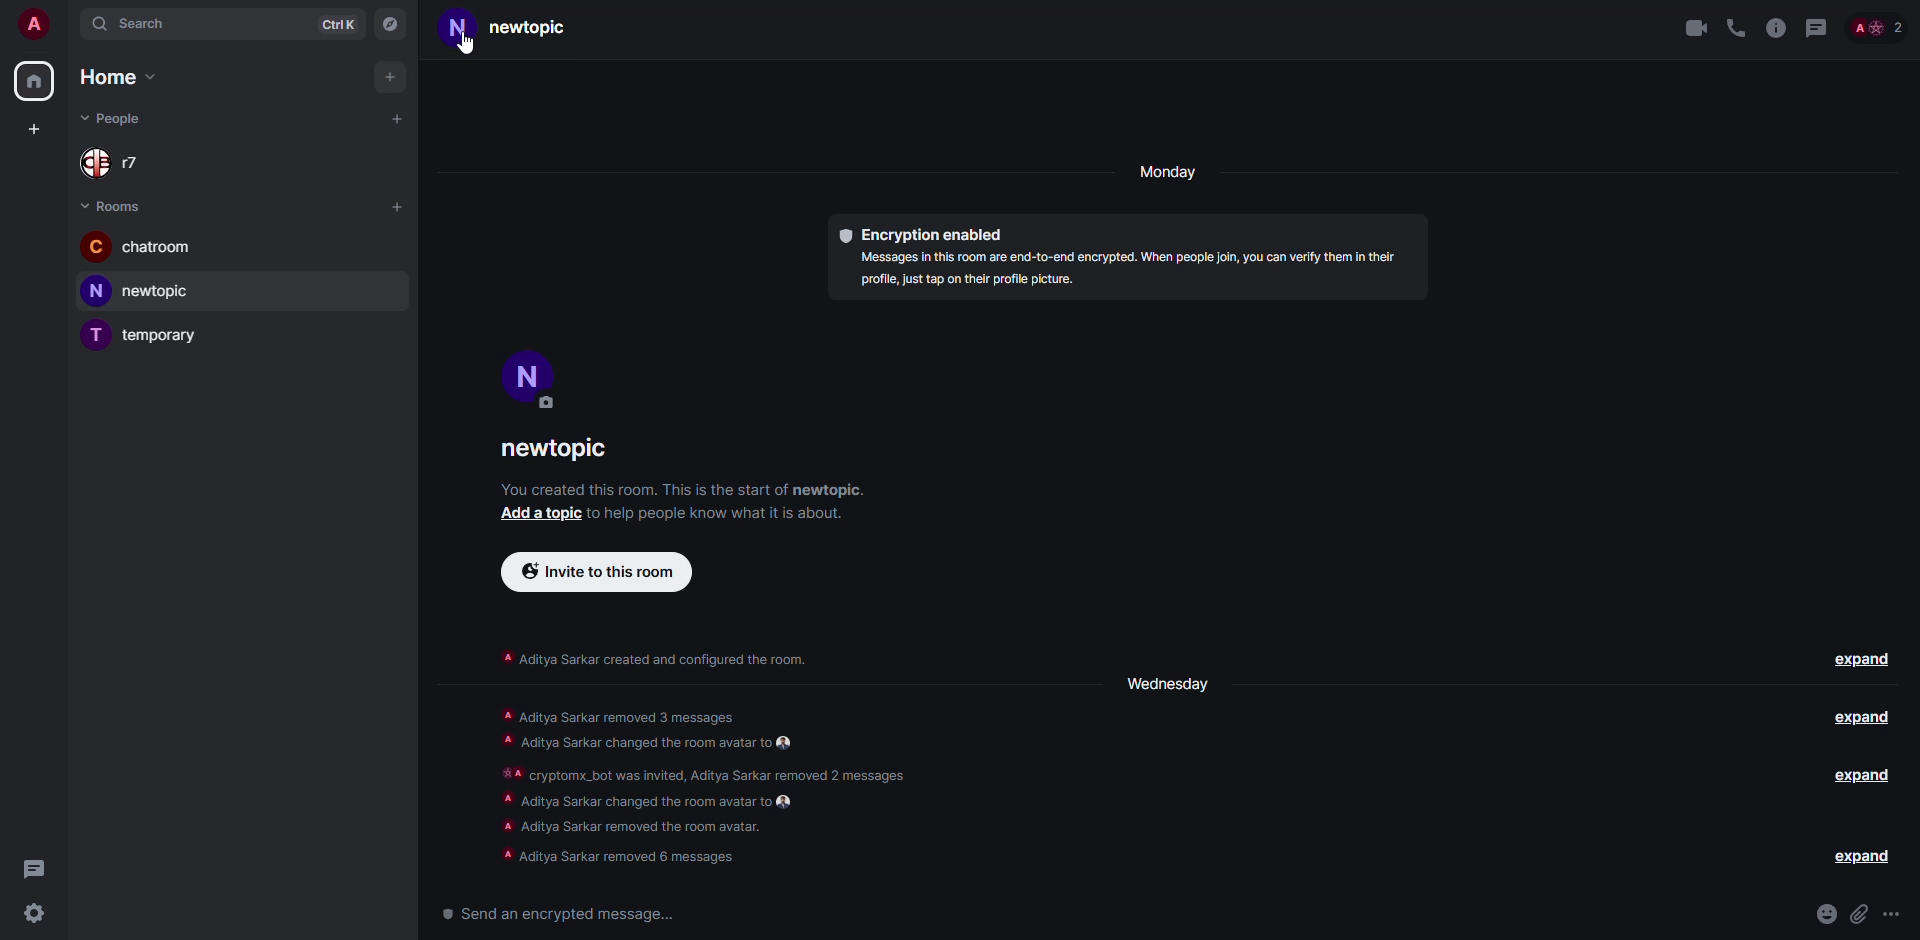  What do you see at coordinates (1736, 30) in the screenshot?
I see `voice` at bounding box center [1736, 30].